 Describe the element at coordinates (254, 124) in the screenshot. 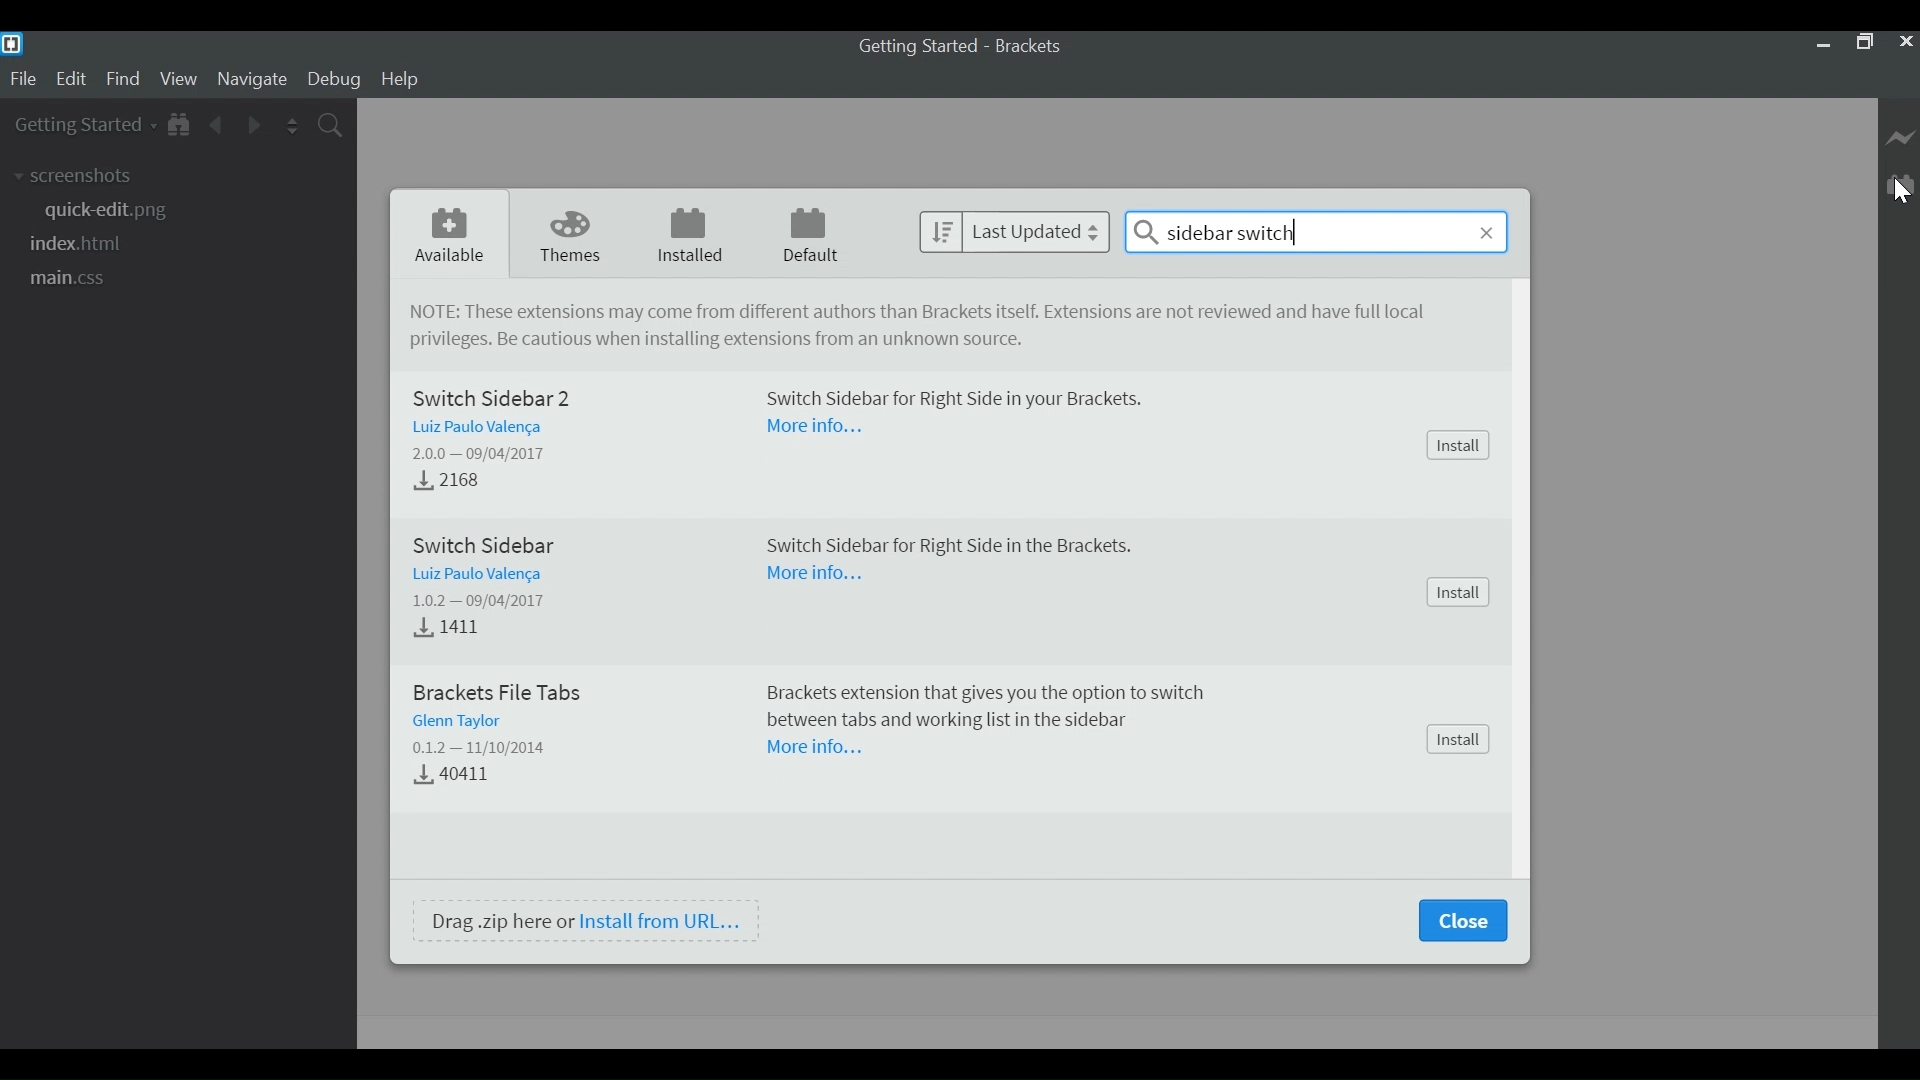

I see `Navigate Forward` at that location.